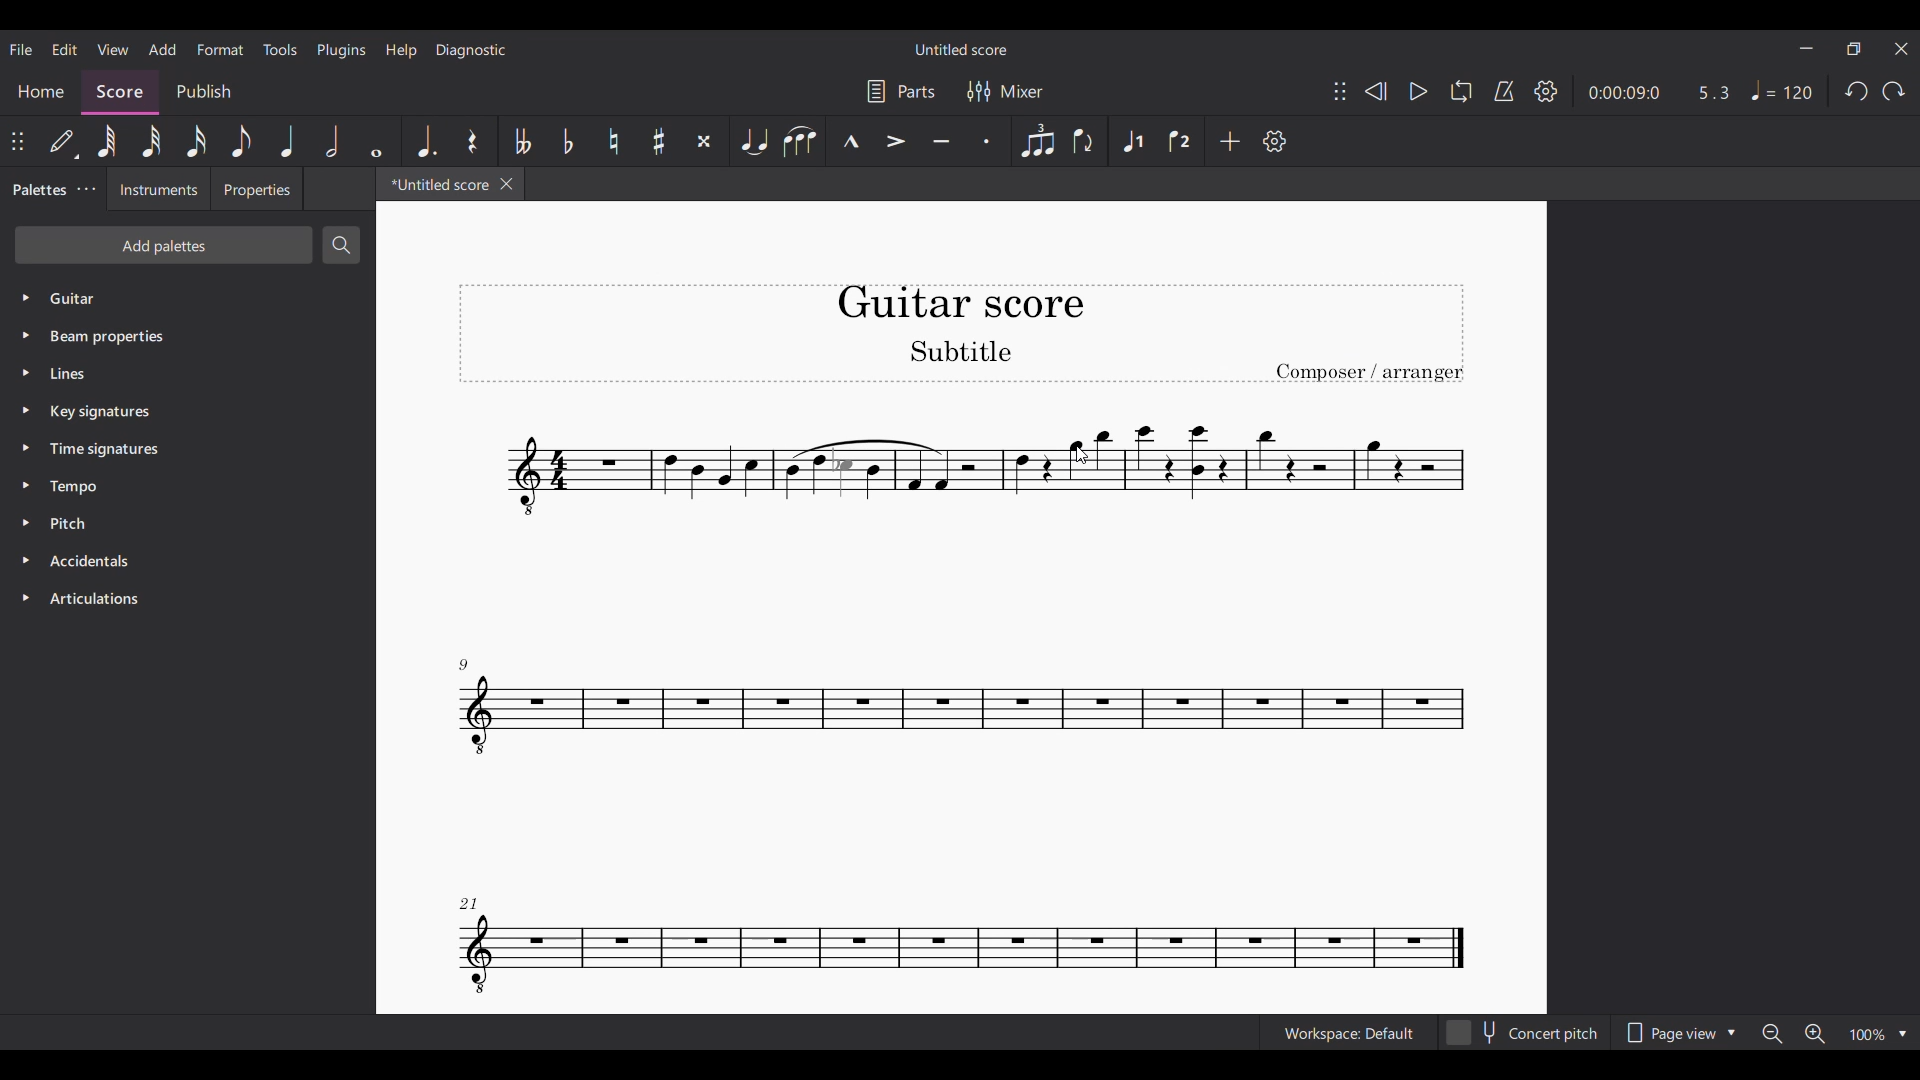  What do you see at coordinates (849, 142) in the screenshot?
I see `Marcato` at bounding box center [849, 142].